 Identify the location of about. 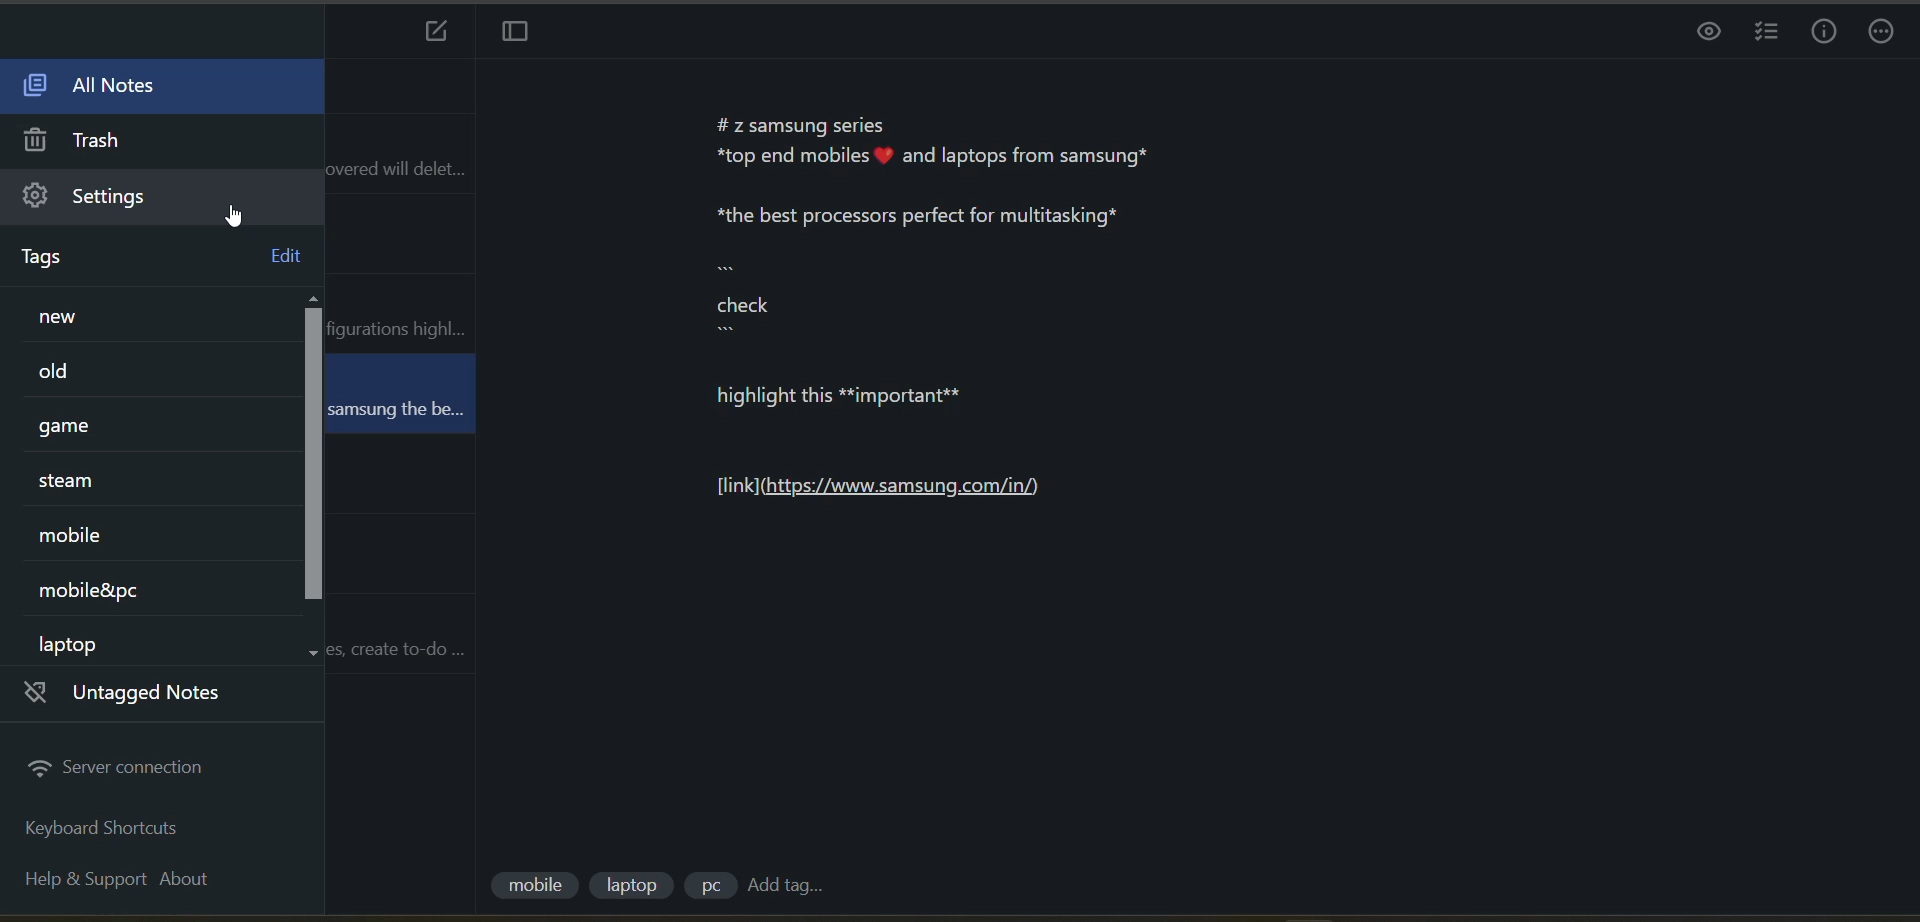
(183, 881).